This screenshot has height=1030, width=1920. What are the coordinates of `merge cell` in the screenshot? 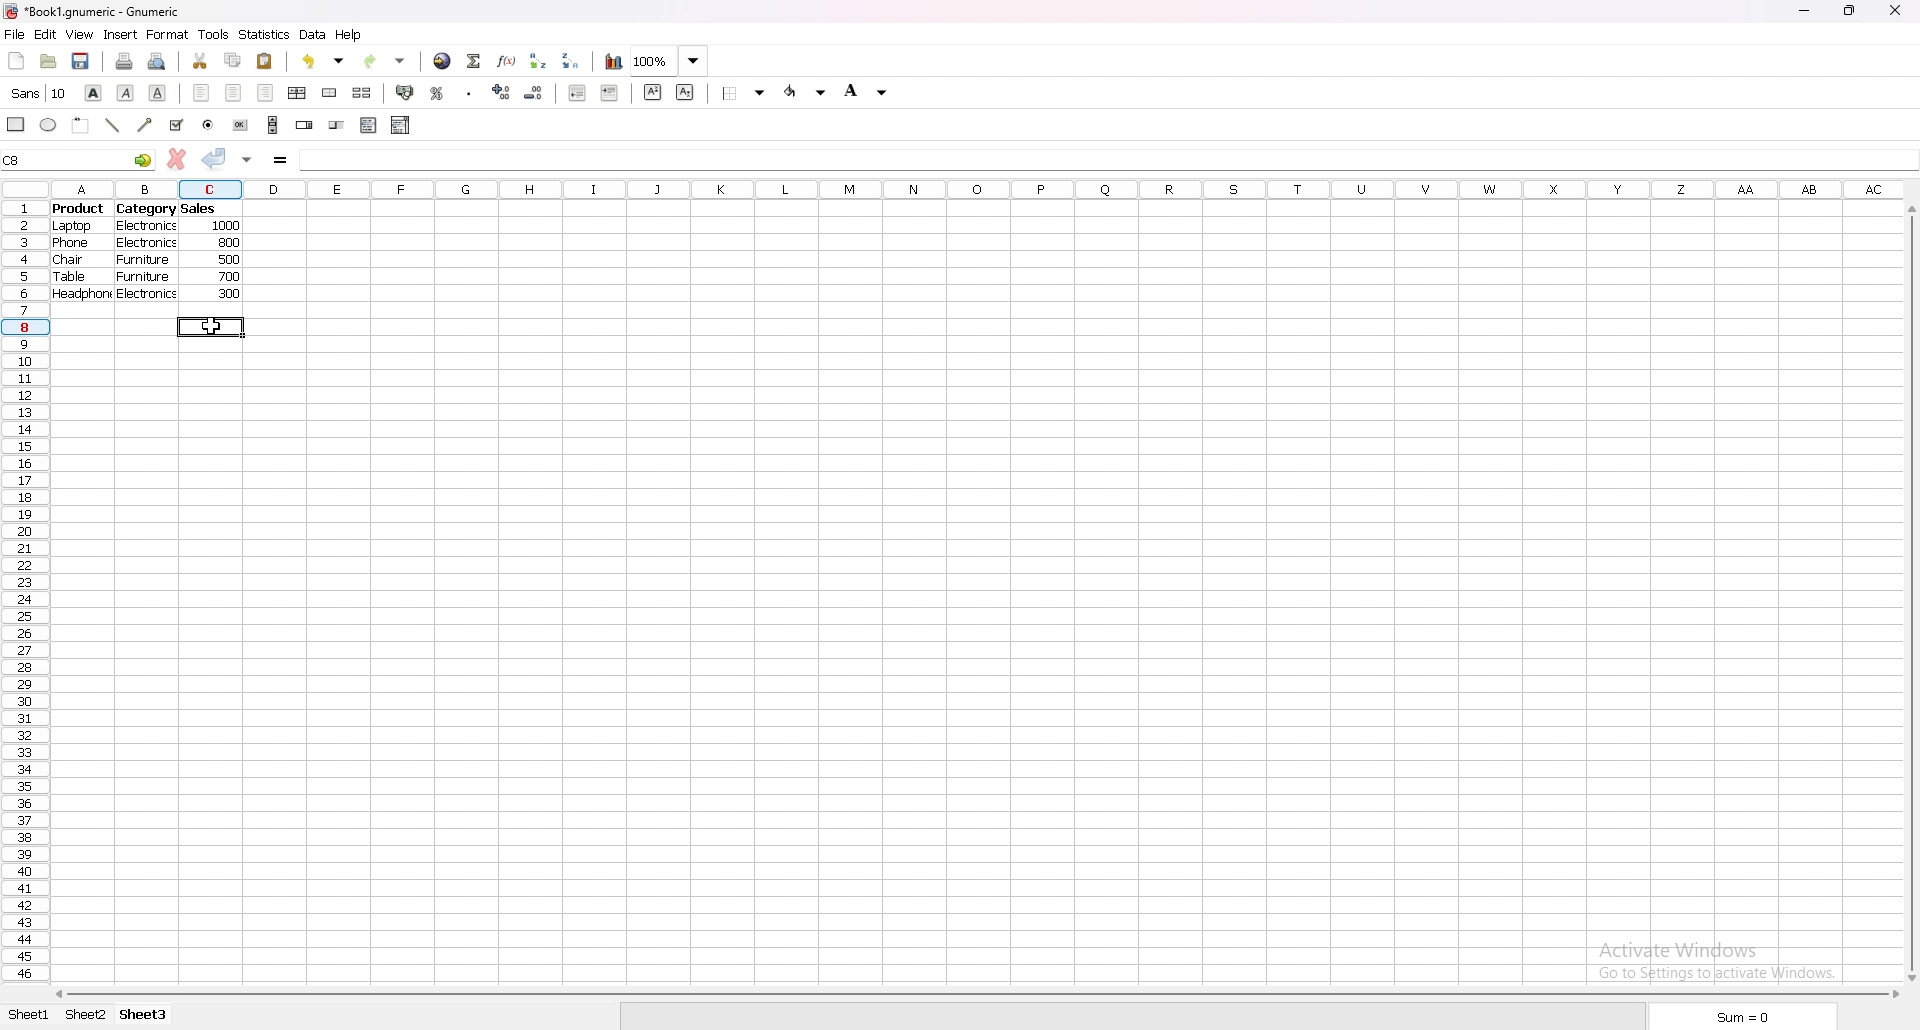 It's located at (330, 93).